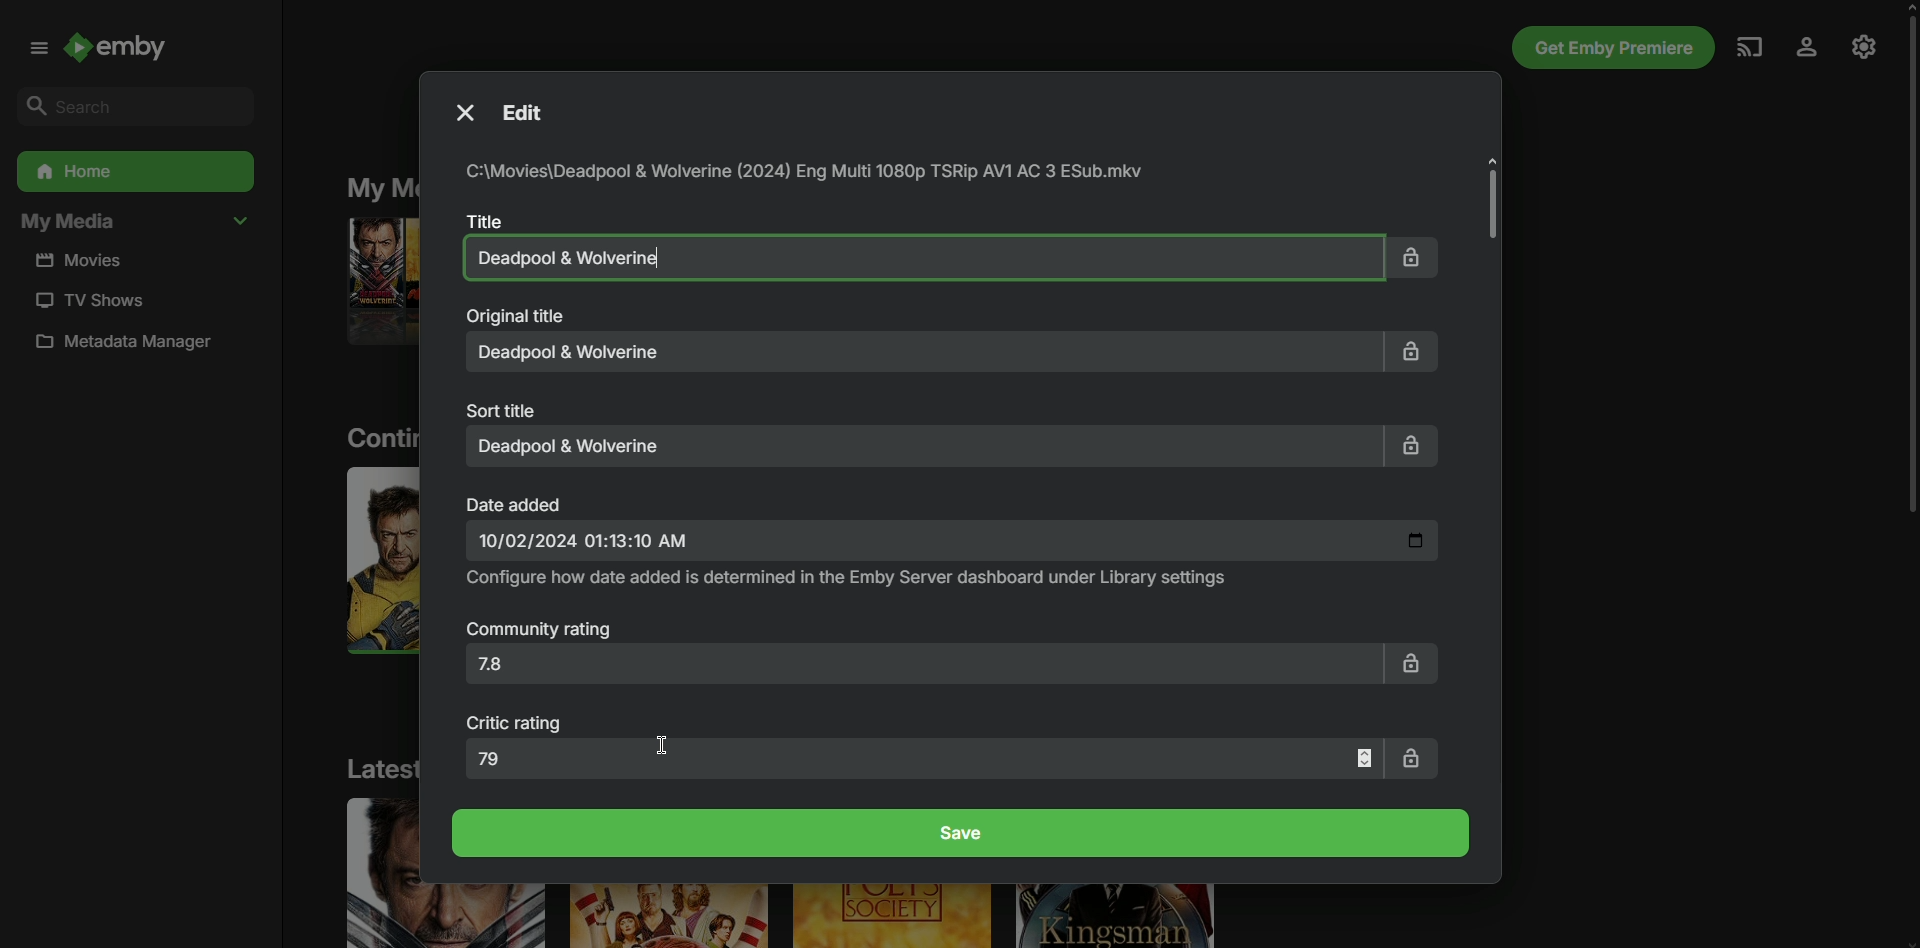 This screenshot has width=1920, height=948. I want to click on 79, so click(925, 758).